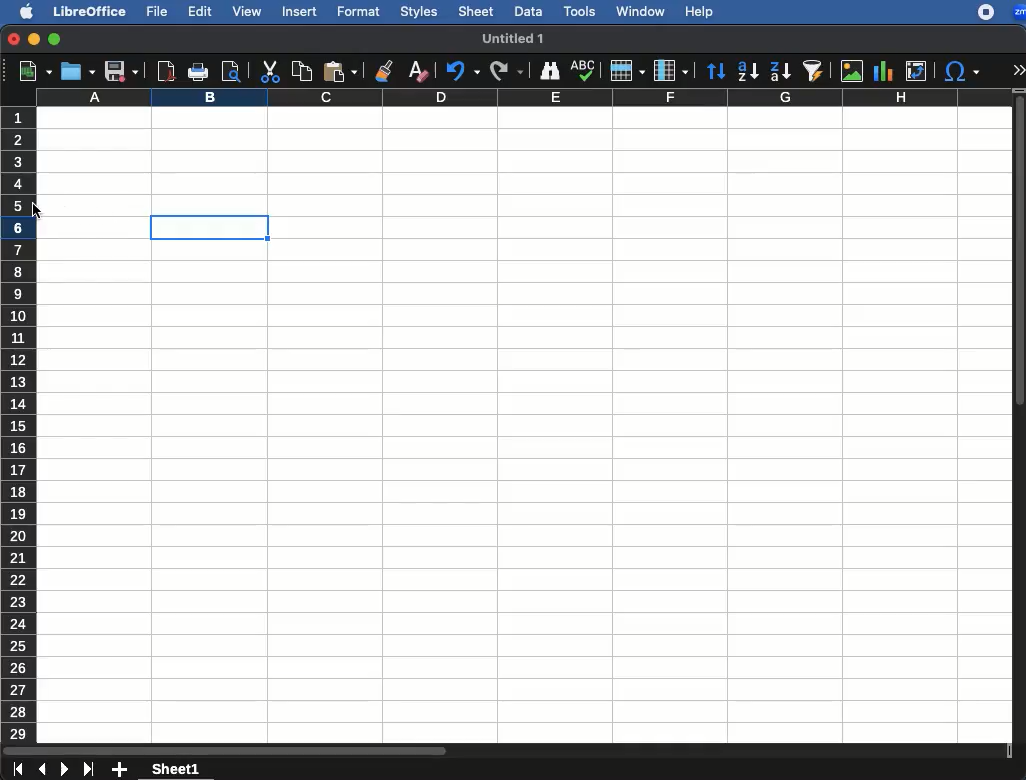  What do you see at coordinates (698, 12) in the screenshot?
I see `help` at bounding box center [698, 12].